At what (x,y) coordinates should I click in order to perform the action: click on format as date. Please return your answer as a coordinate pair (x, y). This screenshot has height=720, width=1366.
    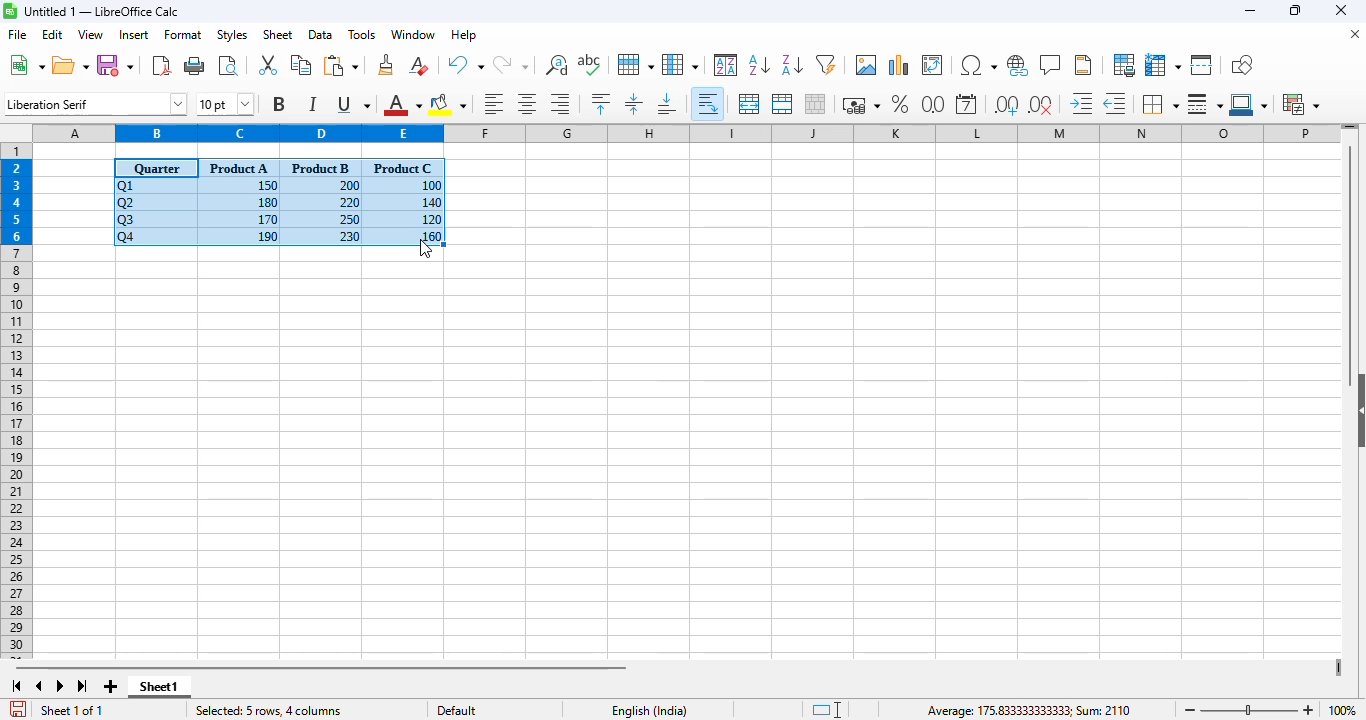
    Looking at the image, I should click on (966, 104).